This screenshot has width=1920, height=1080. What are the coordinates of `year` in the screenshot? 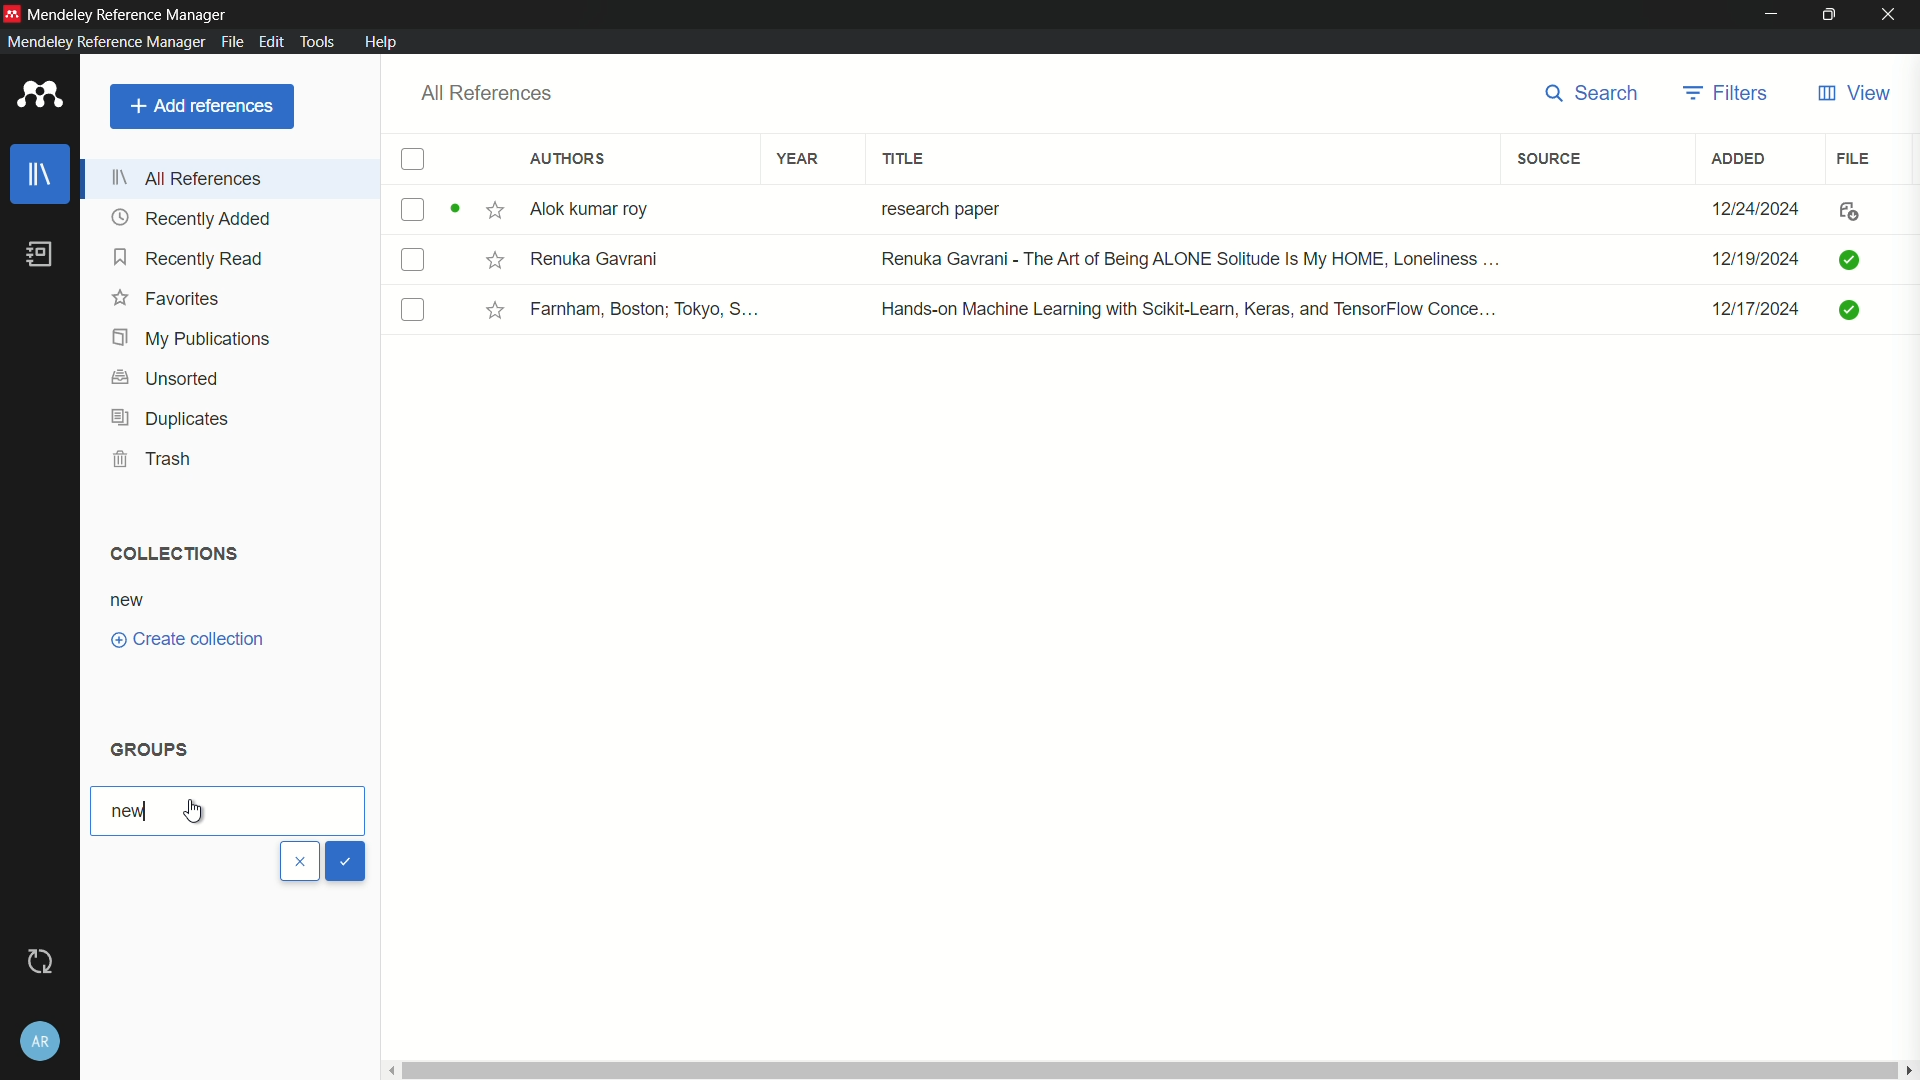 It's located at (798, 158).